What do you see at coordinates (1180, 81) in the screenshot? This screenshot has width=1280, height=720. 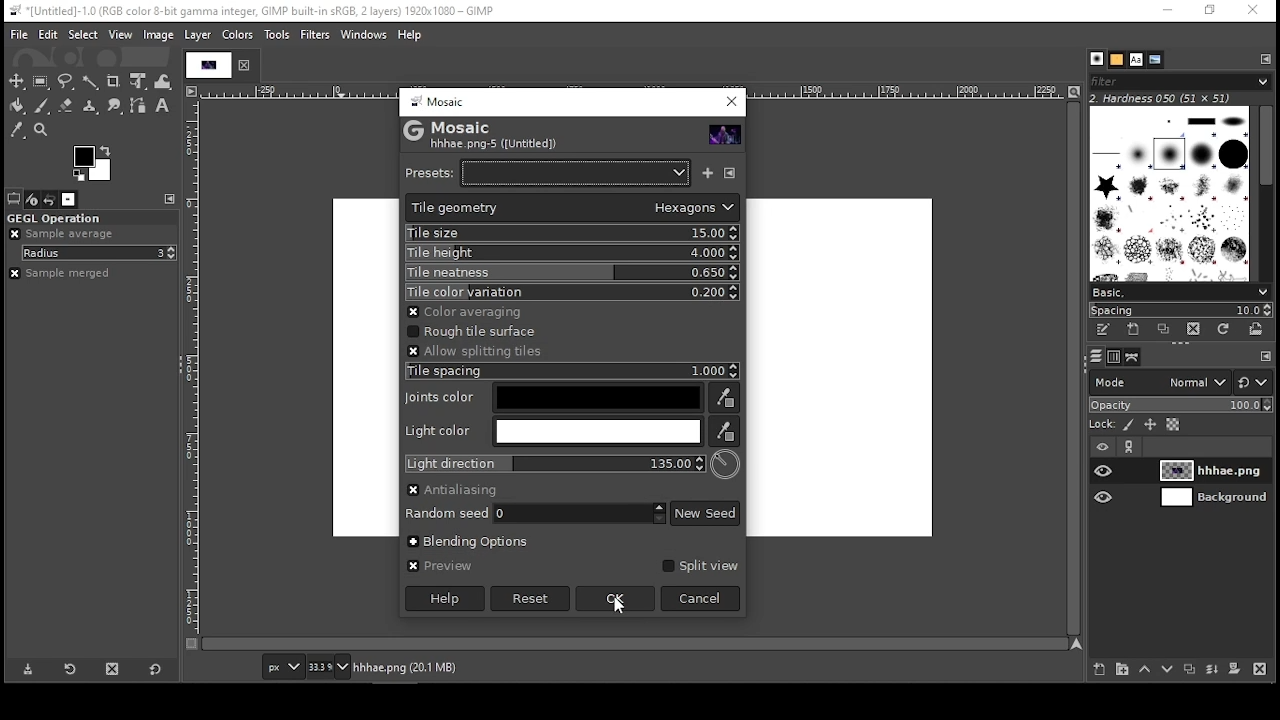 I see `brushes filter` at bounding box center [1180, 81].